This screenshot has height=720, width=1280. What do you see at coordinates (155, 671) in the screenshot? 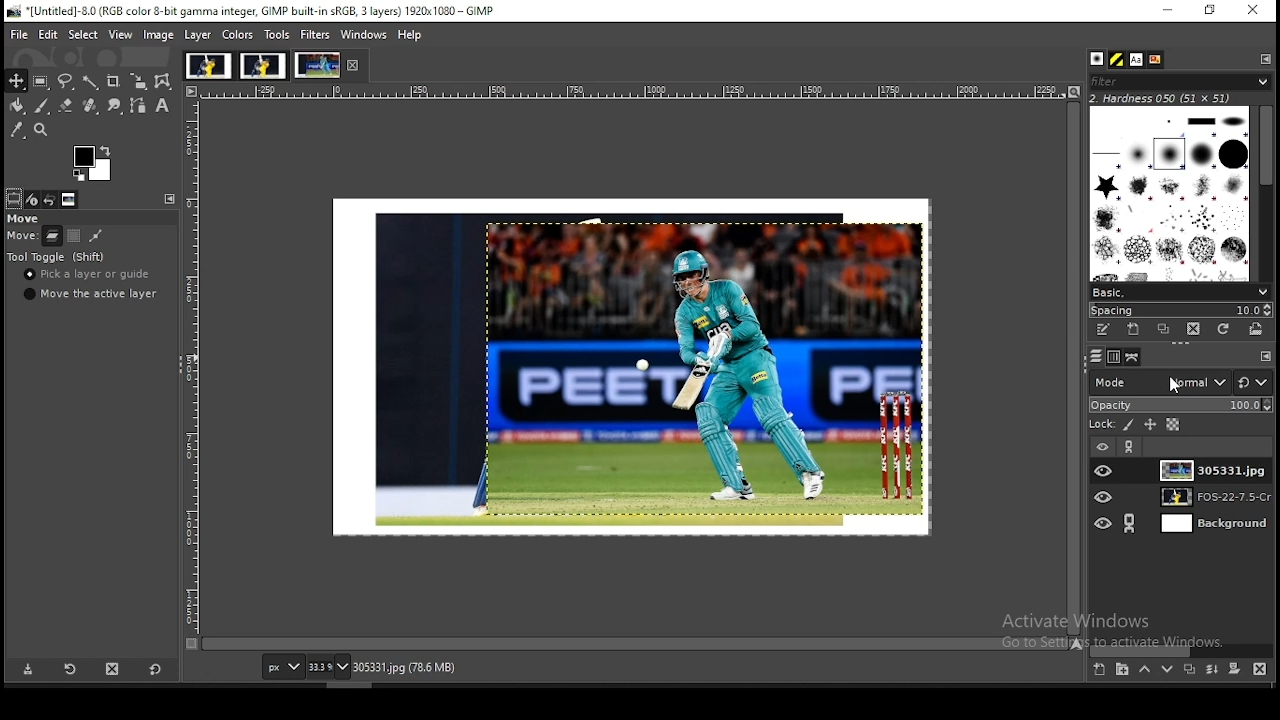
I see `reset to defaults` at bounding box center [155, 671].